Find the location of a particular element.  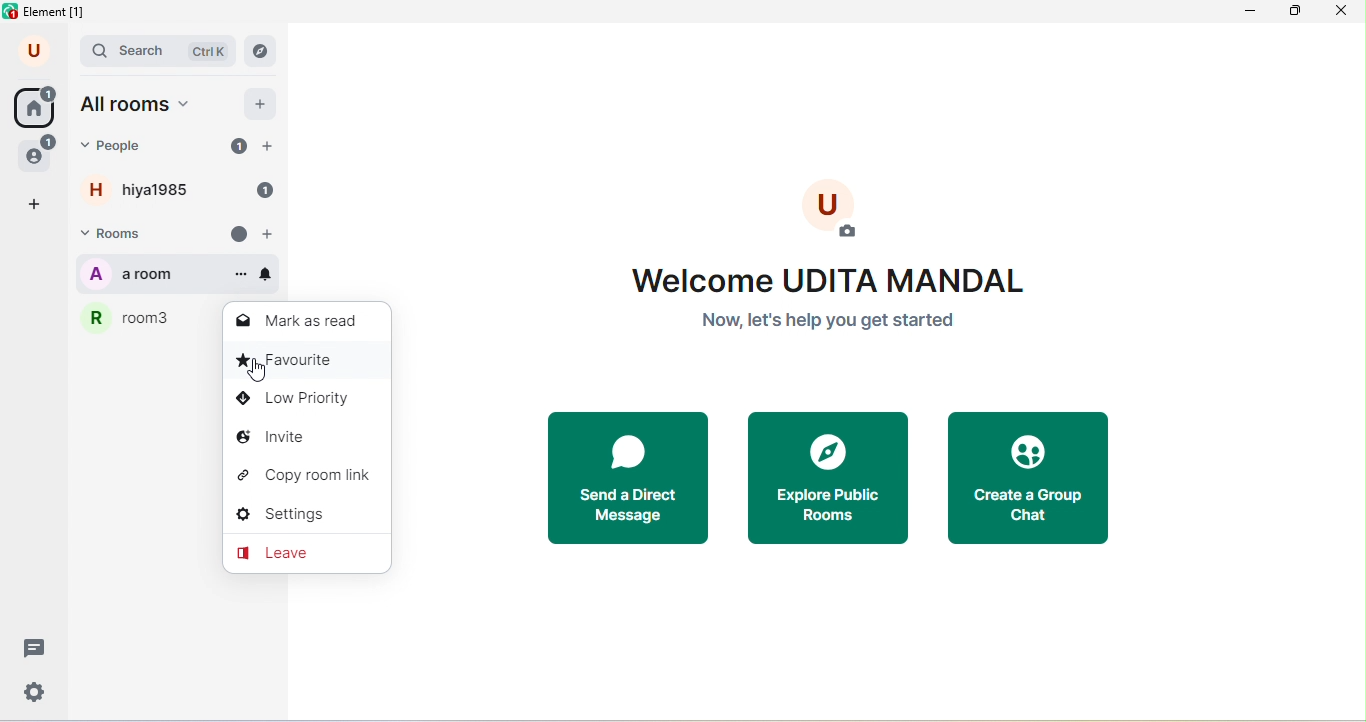

people is located at coordinates (38, 153).